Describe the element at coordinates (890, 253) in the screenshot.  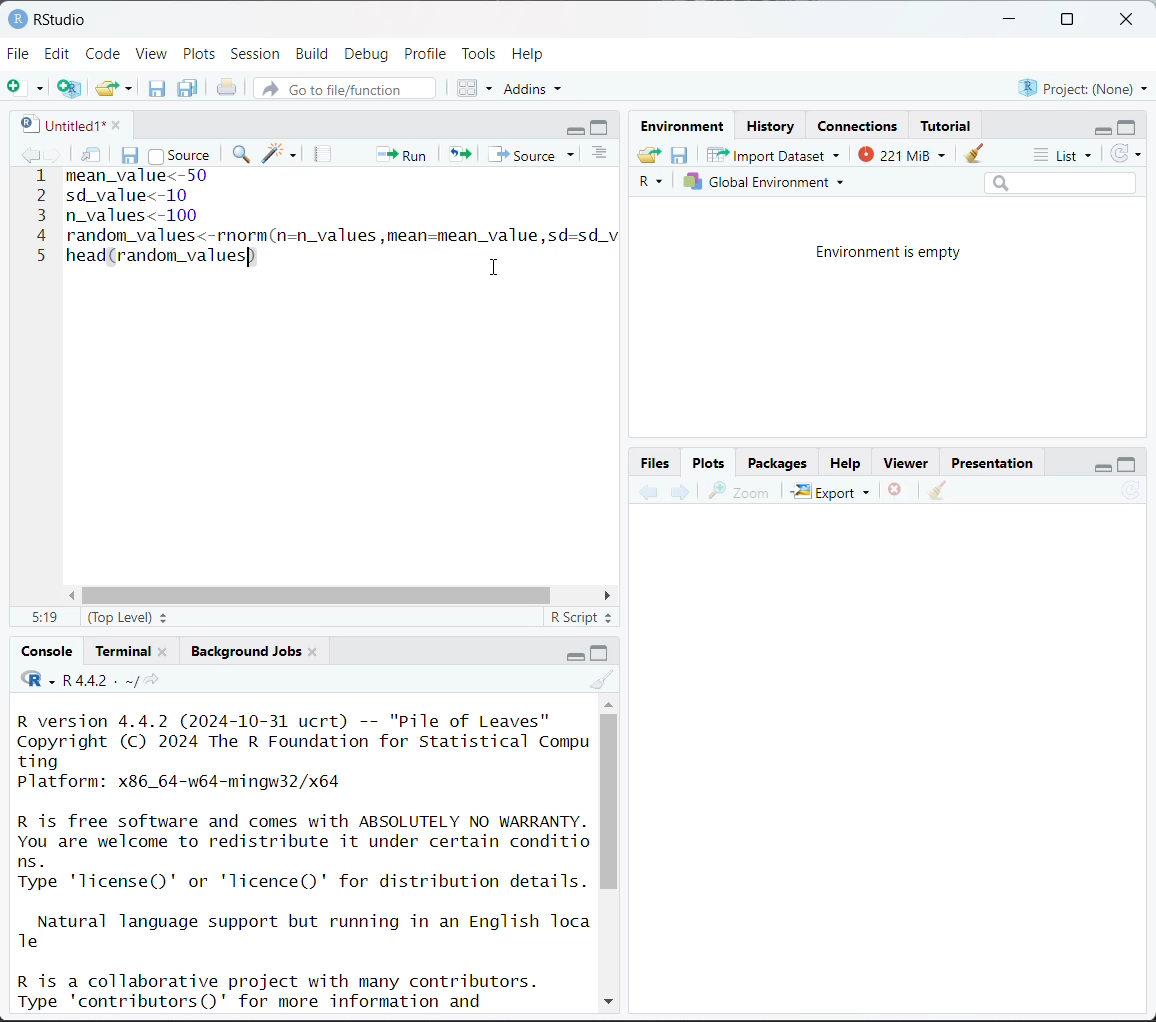
I see `Environment is empty` at that location.